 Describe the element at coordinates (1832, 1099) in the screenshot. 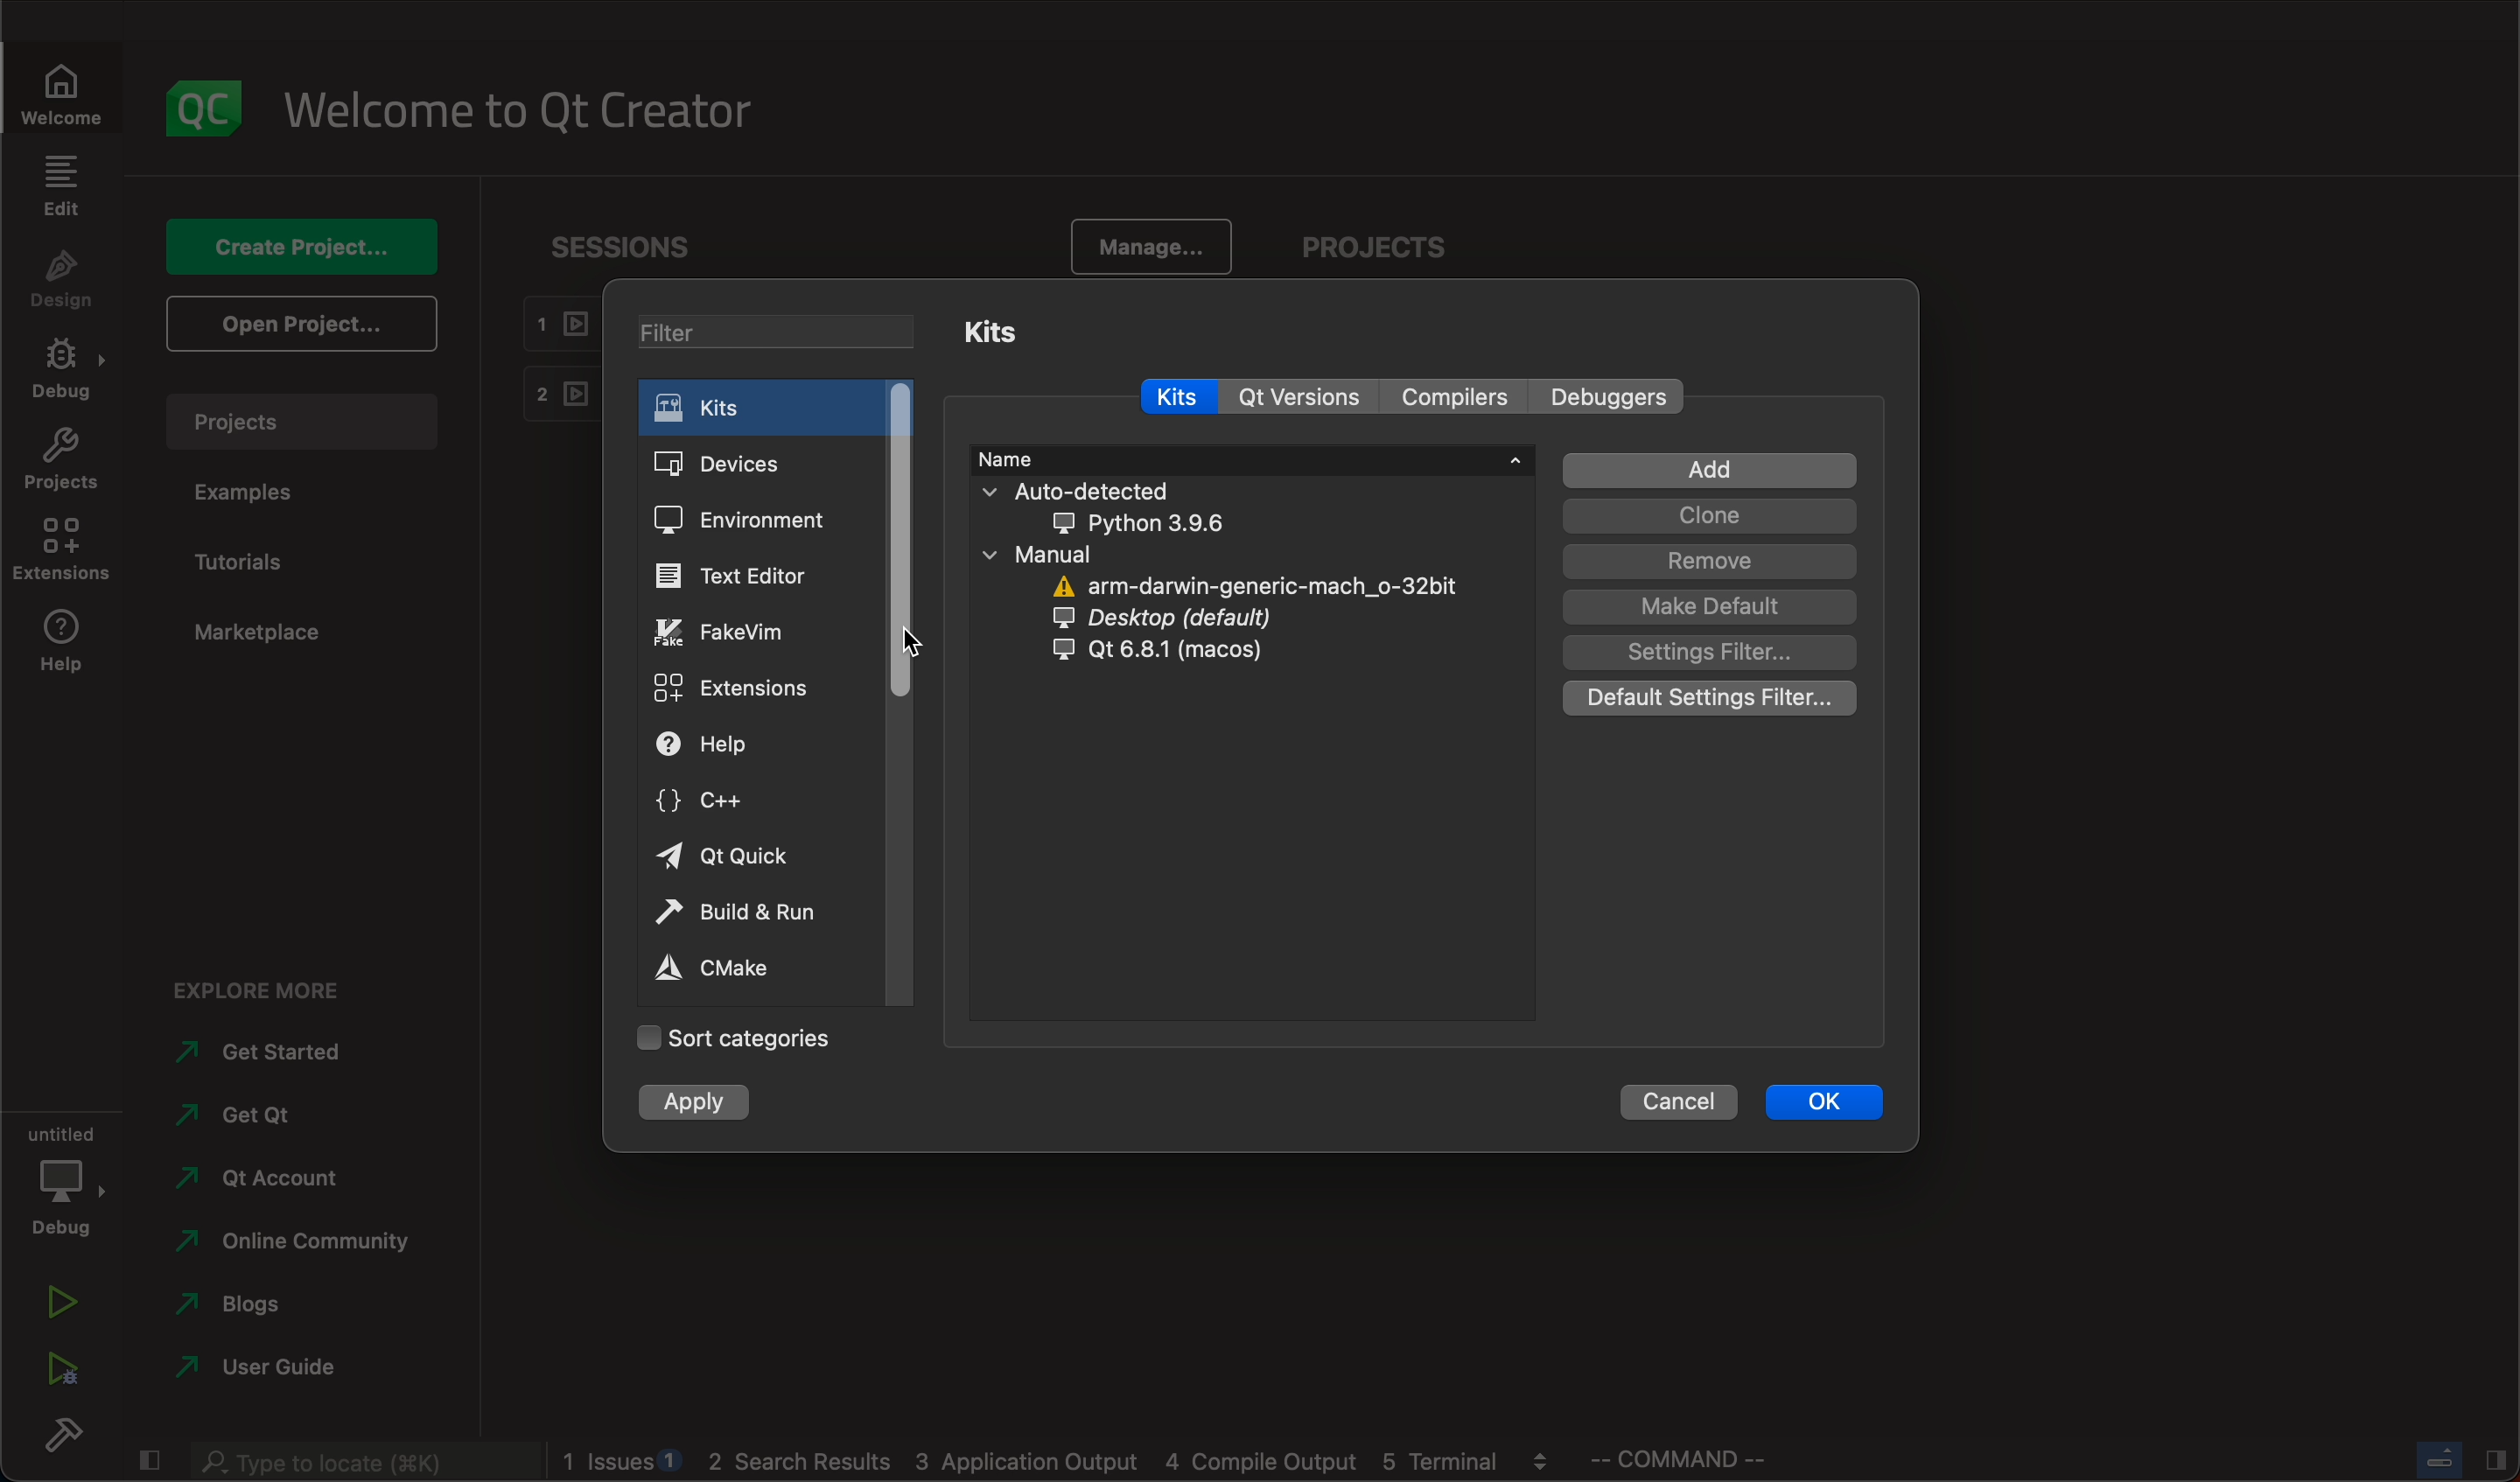

I see `ok` at that location.